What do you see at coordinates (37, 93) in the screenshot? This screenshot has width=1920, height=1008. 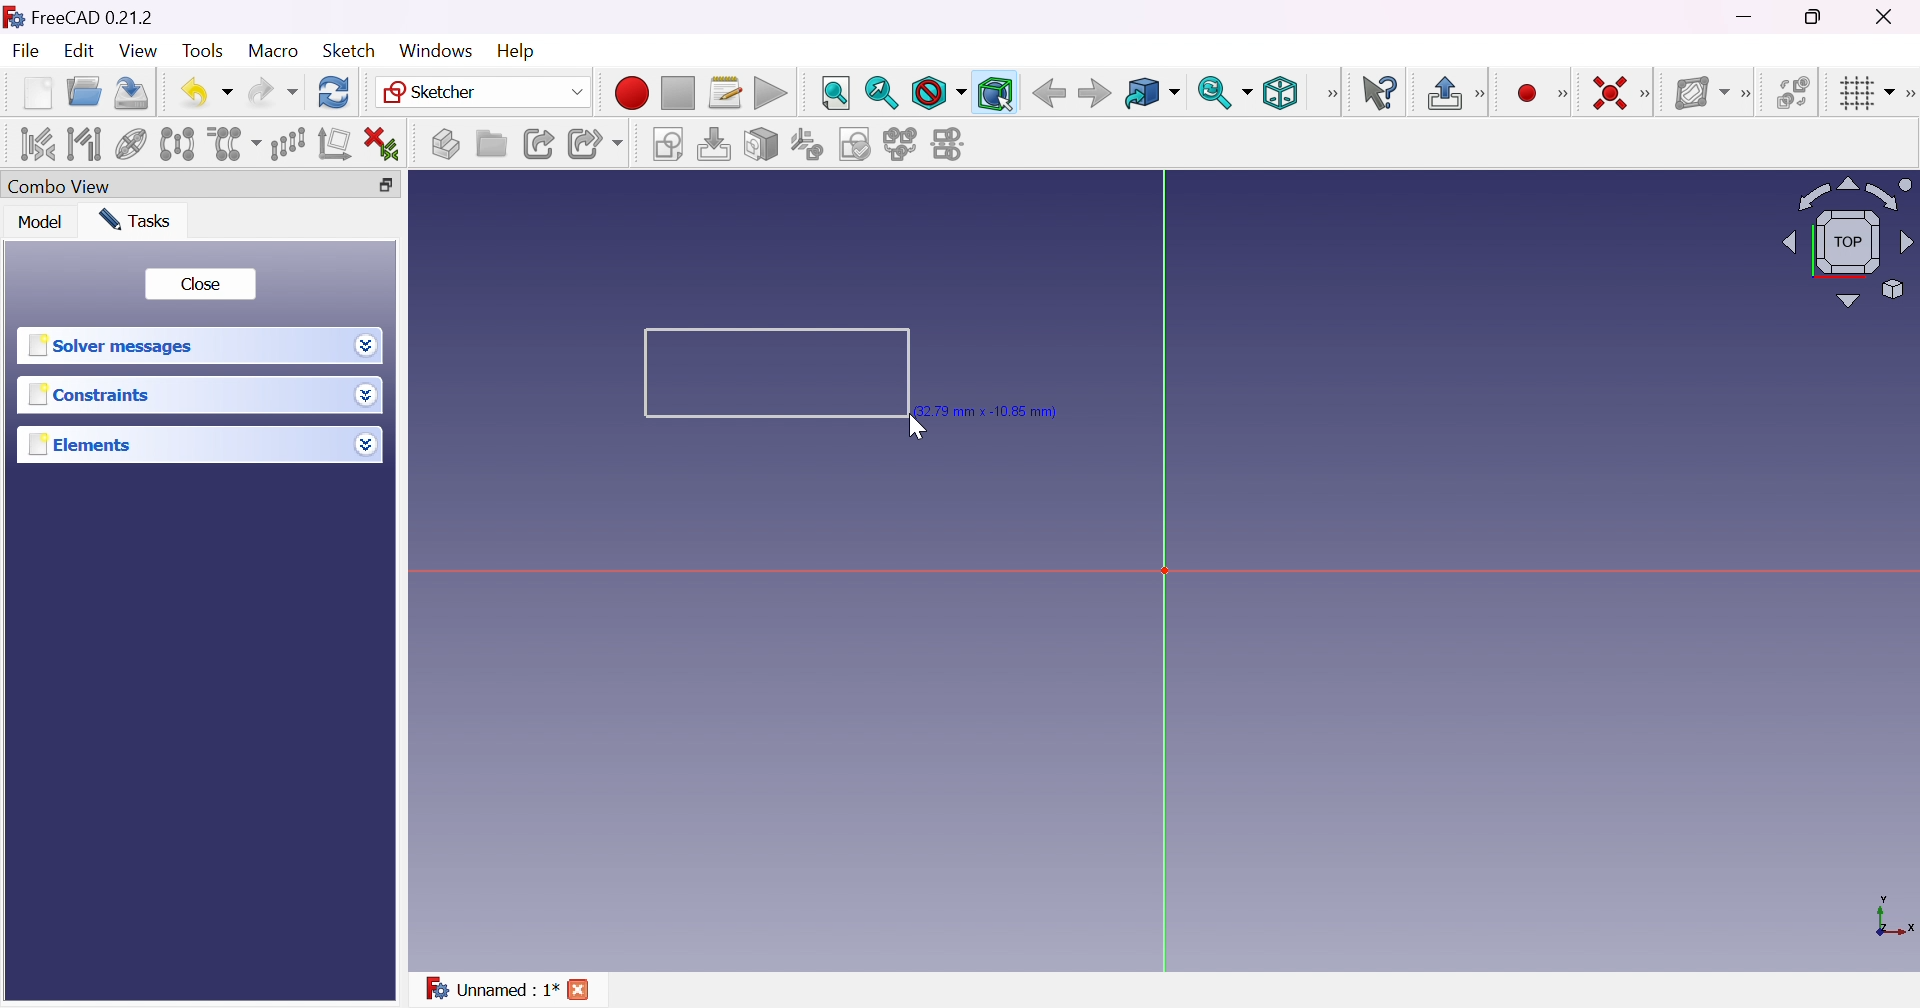 I see `New` at bounding box center [37, 93].